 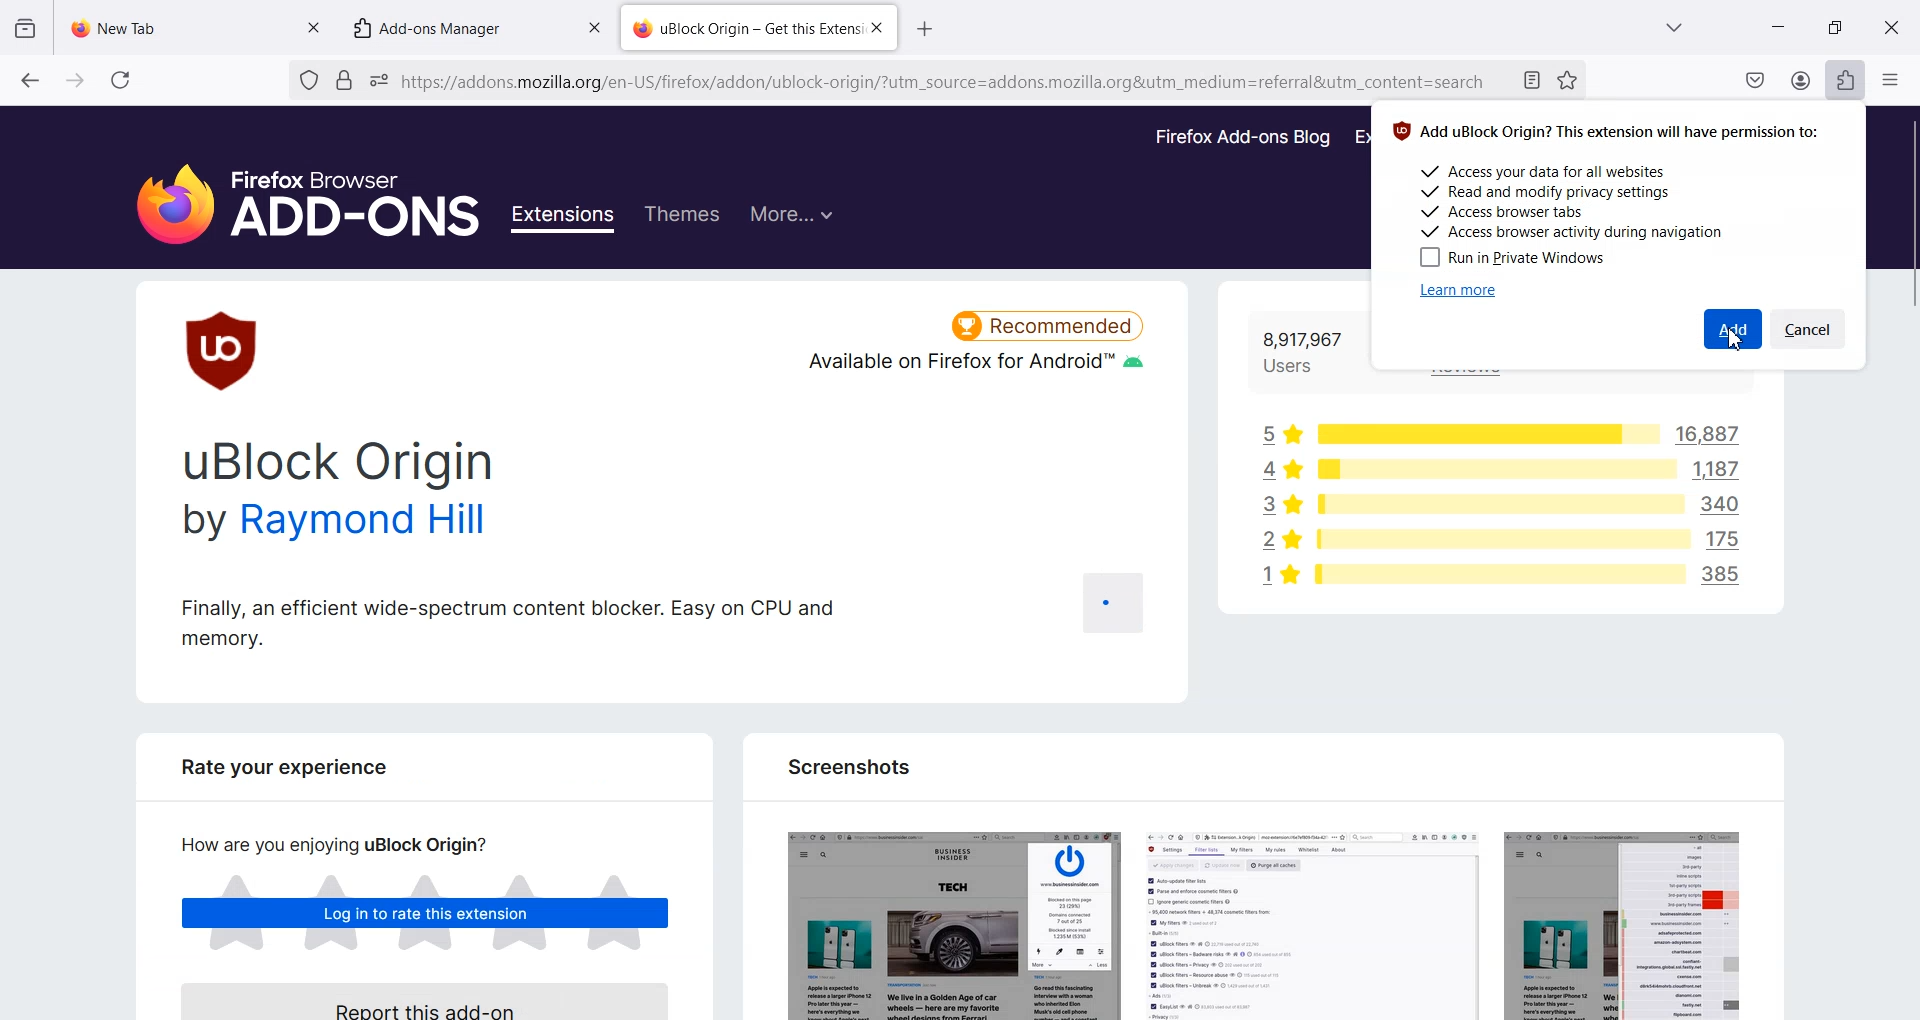 I want to click on uBlock Origin by Raymond Hill, so click(x=343, y=493).